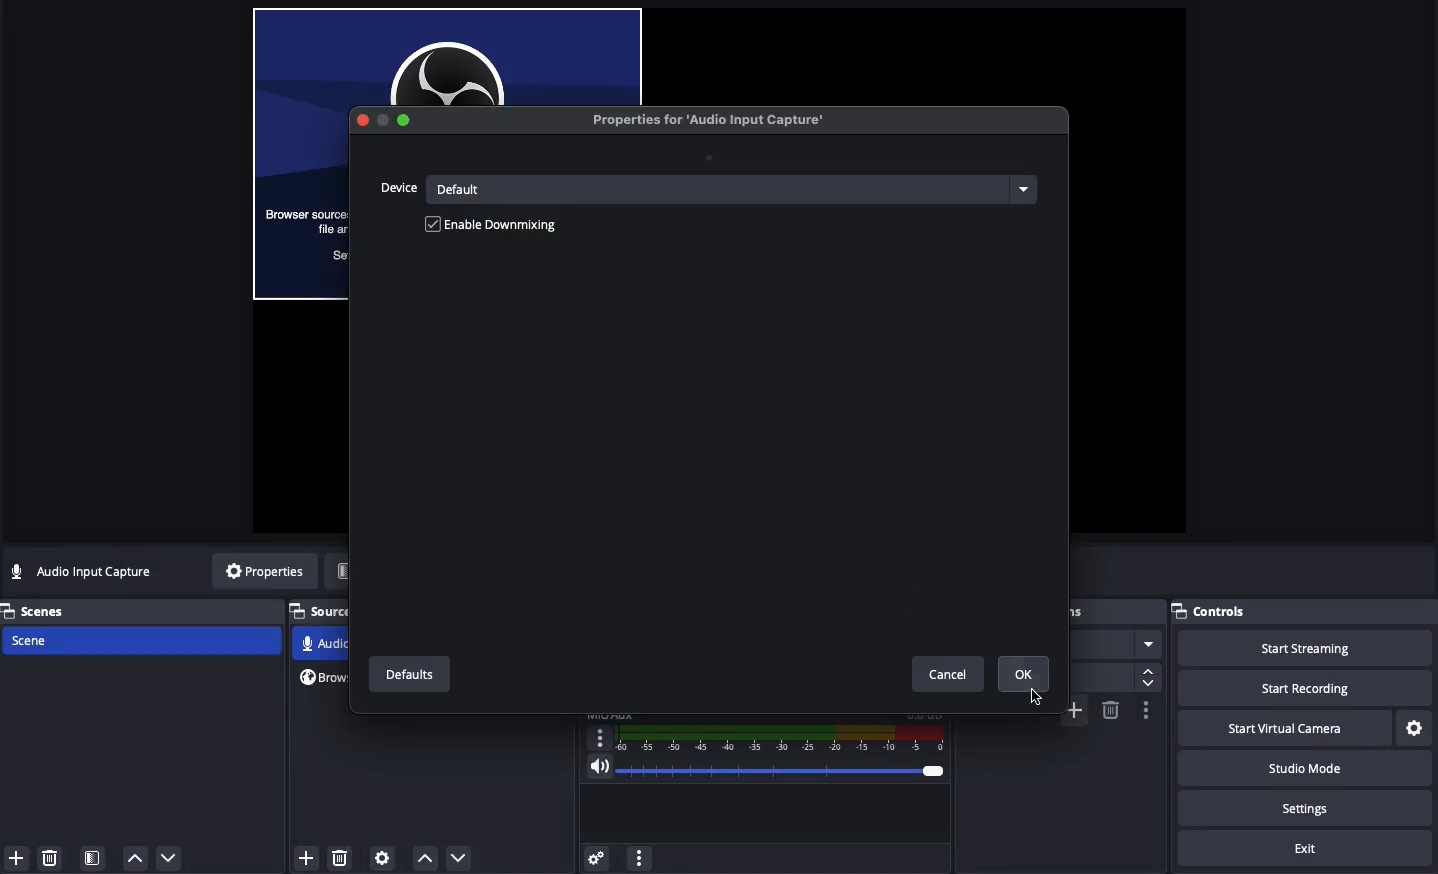 The image size is (1438, 874). Describe the element at coordinates (1025, 674) in the screenshot. I see `Ok` at that location.